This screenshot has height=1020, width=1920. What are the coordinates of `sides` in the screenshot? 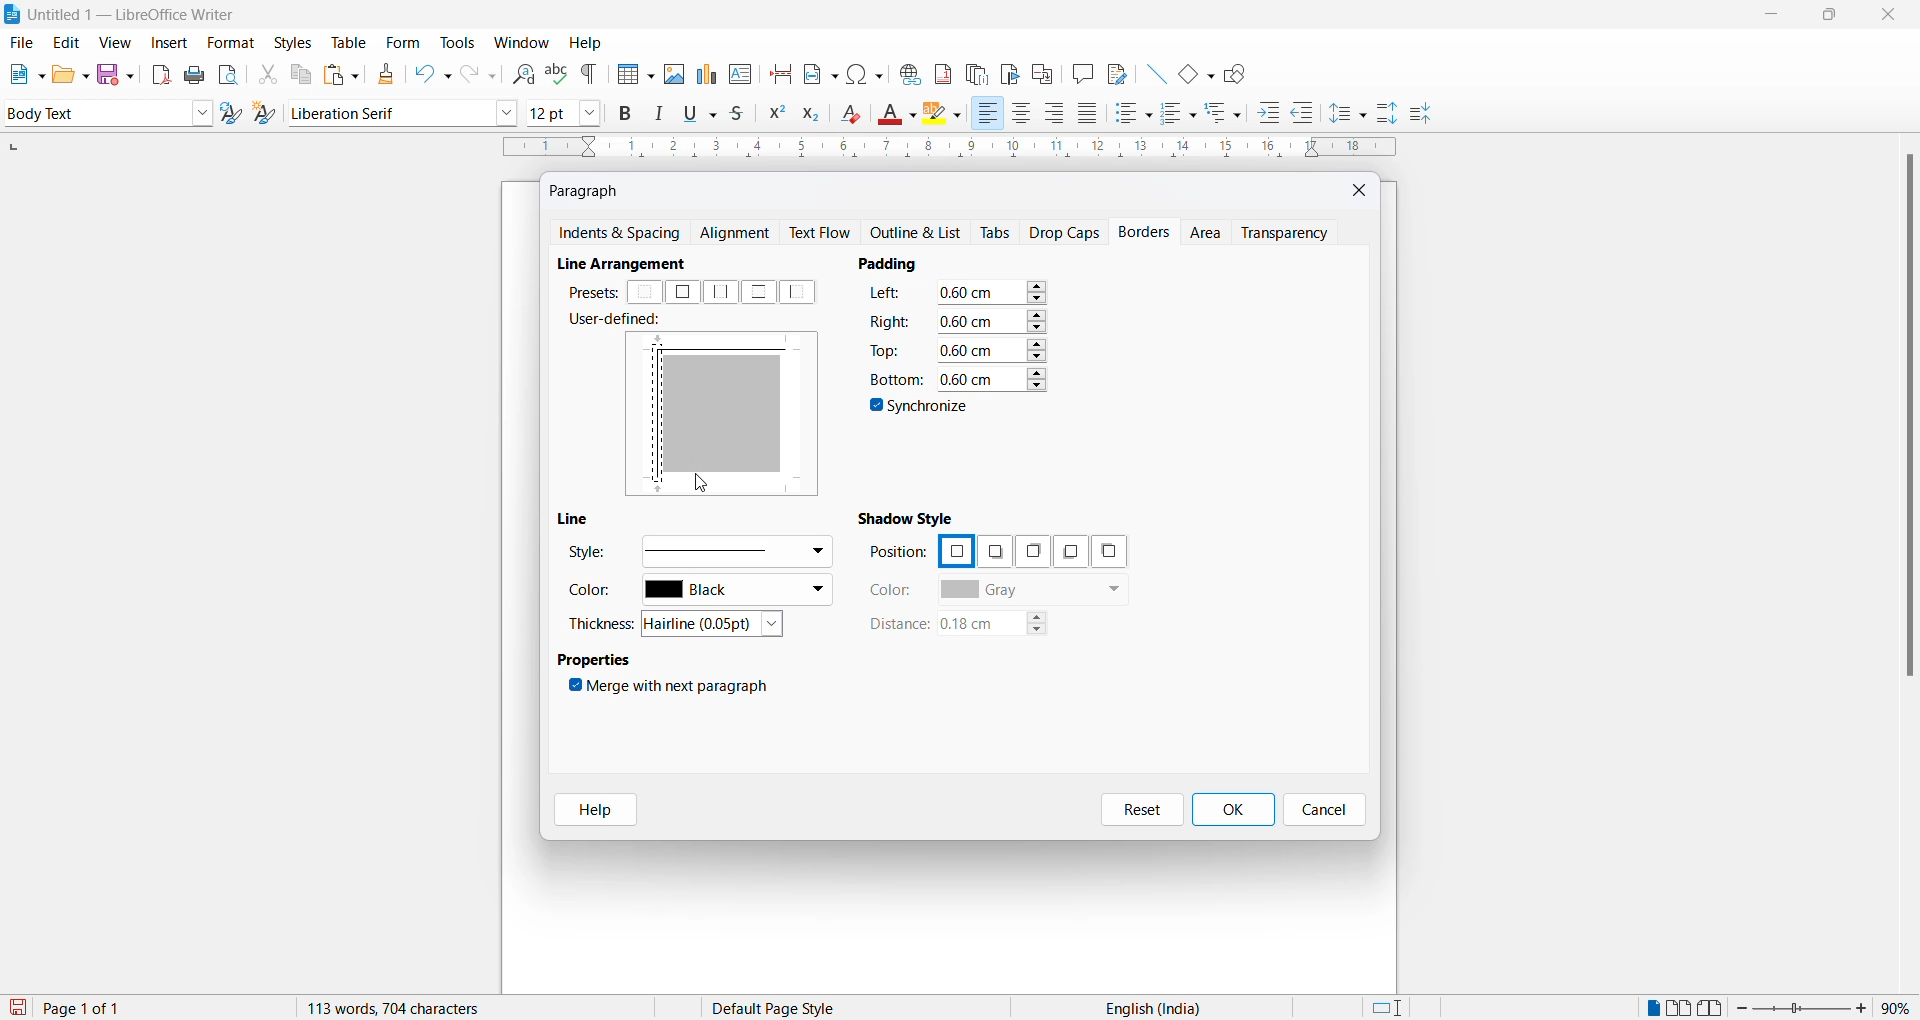 It's located at (890, 296).